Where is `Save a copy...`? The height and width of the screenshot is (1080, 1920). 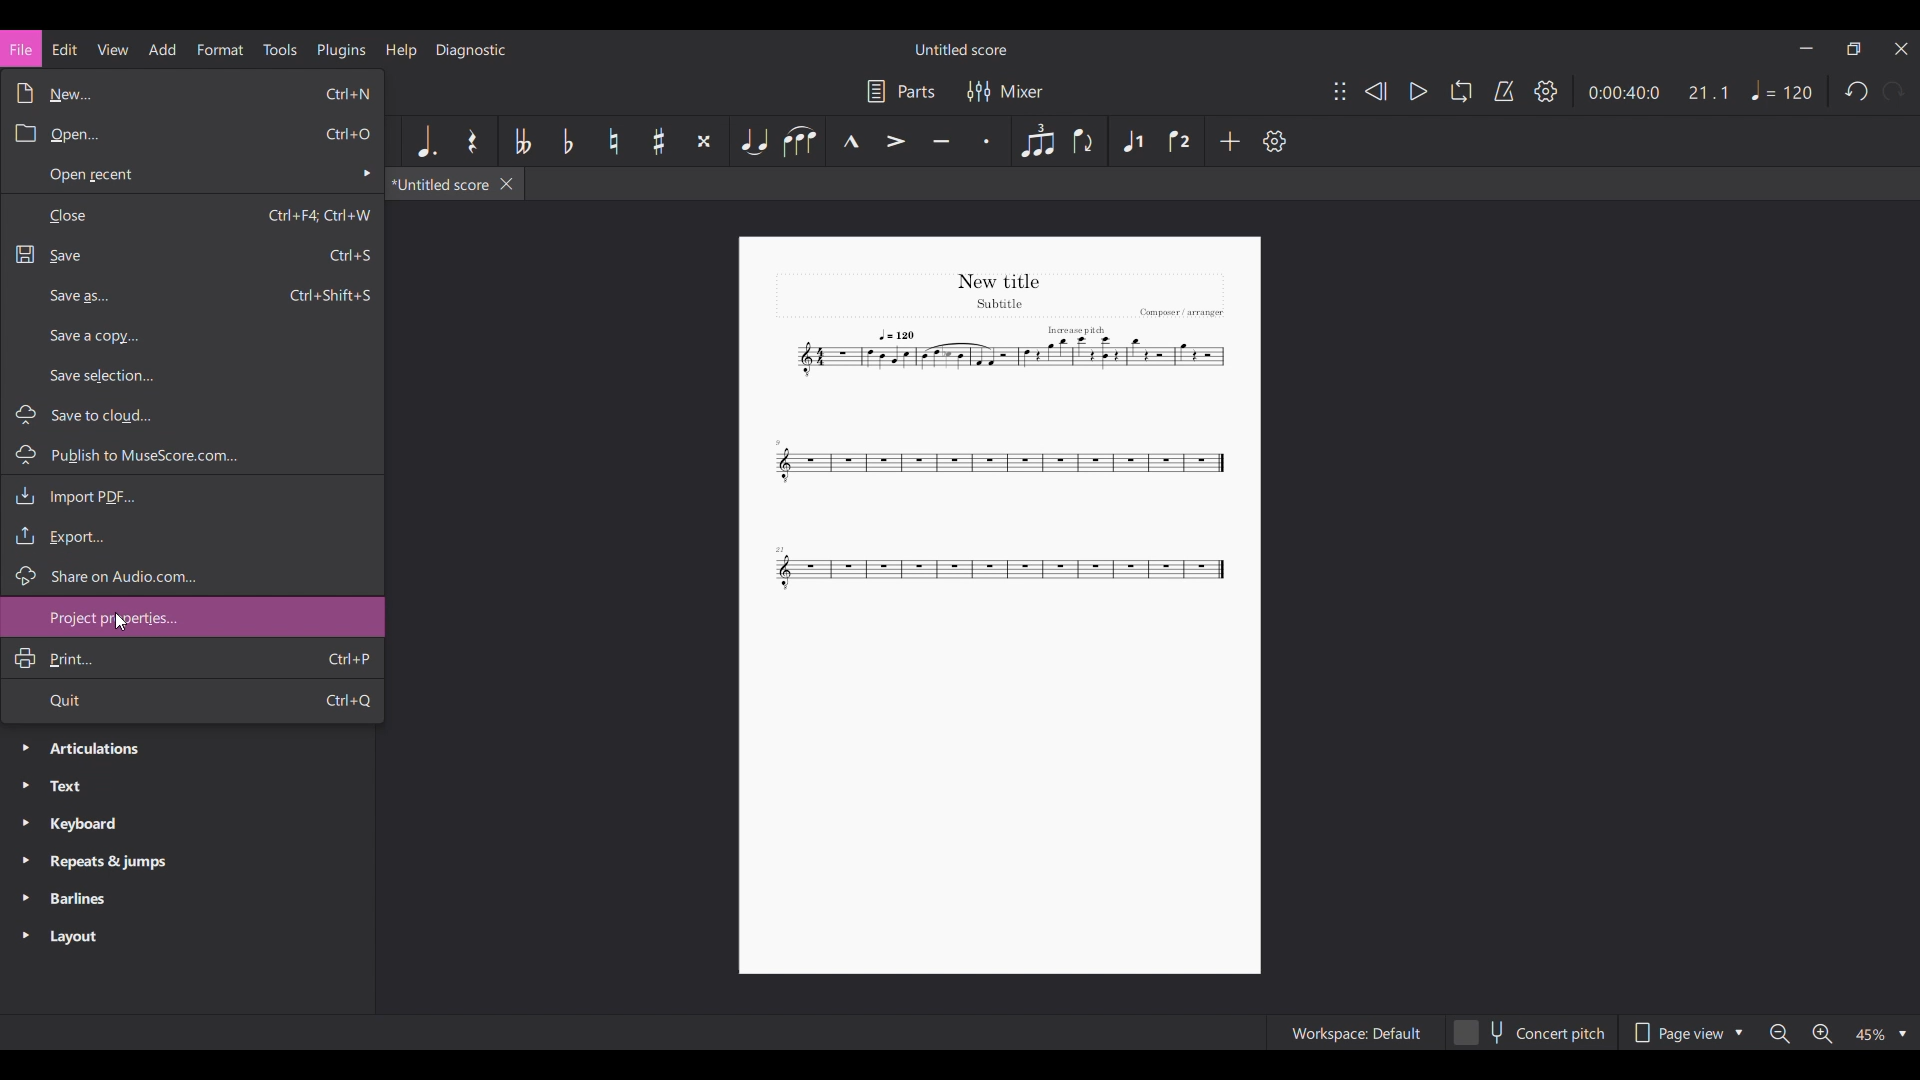 Save a copy... is located at coordinates (193, 335).